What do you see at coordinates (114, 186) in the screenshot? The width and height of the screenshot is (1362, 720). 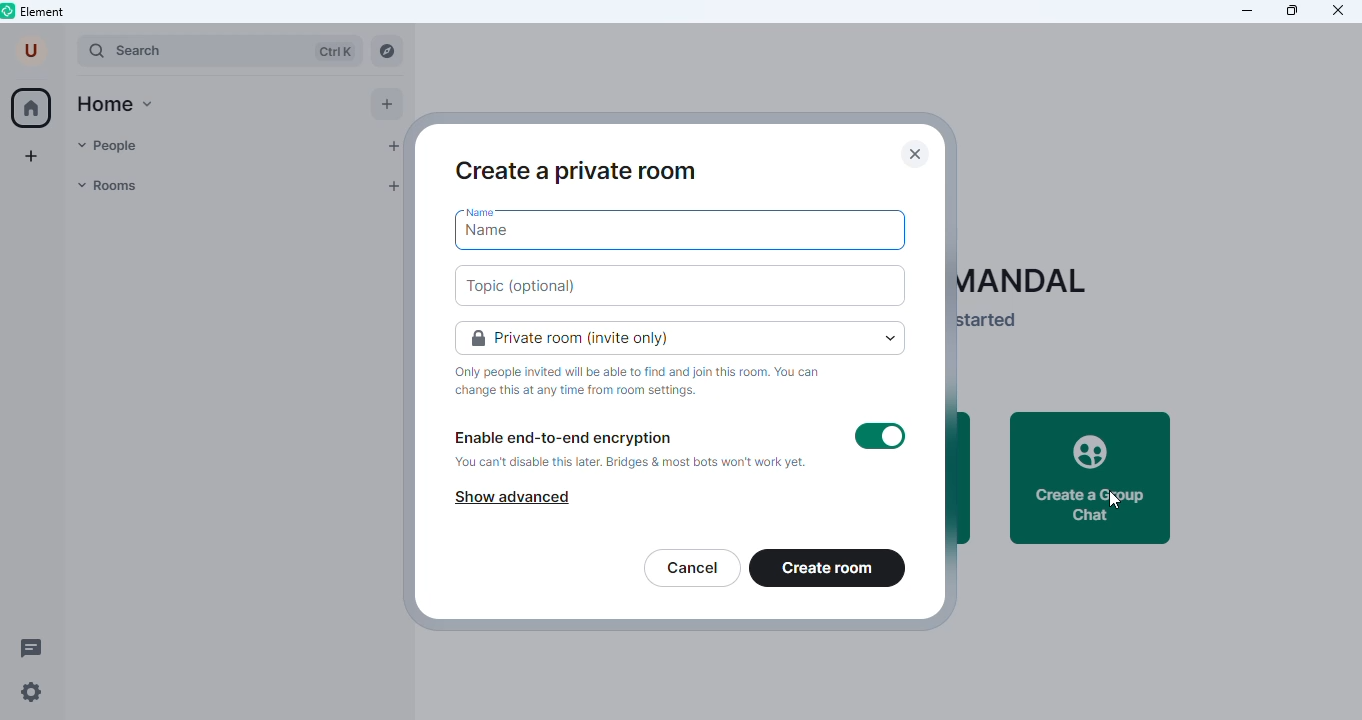 I see `room` at bounding box center [114, 186].